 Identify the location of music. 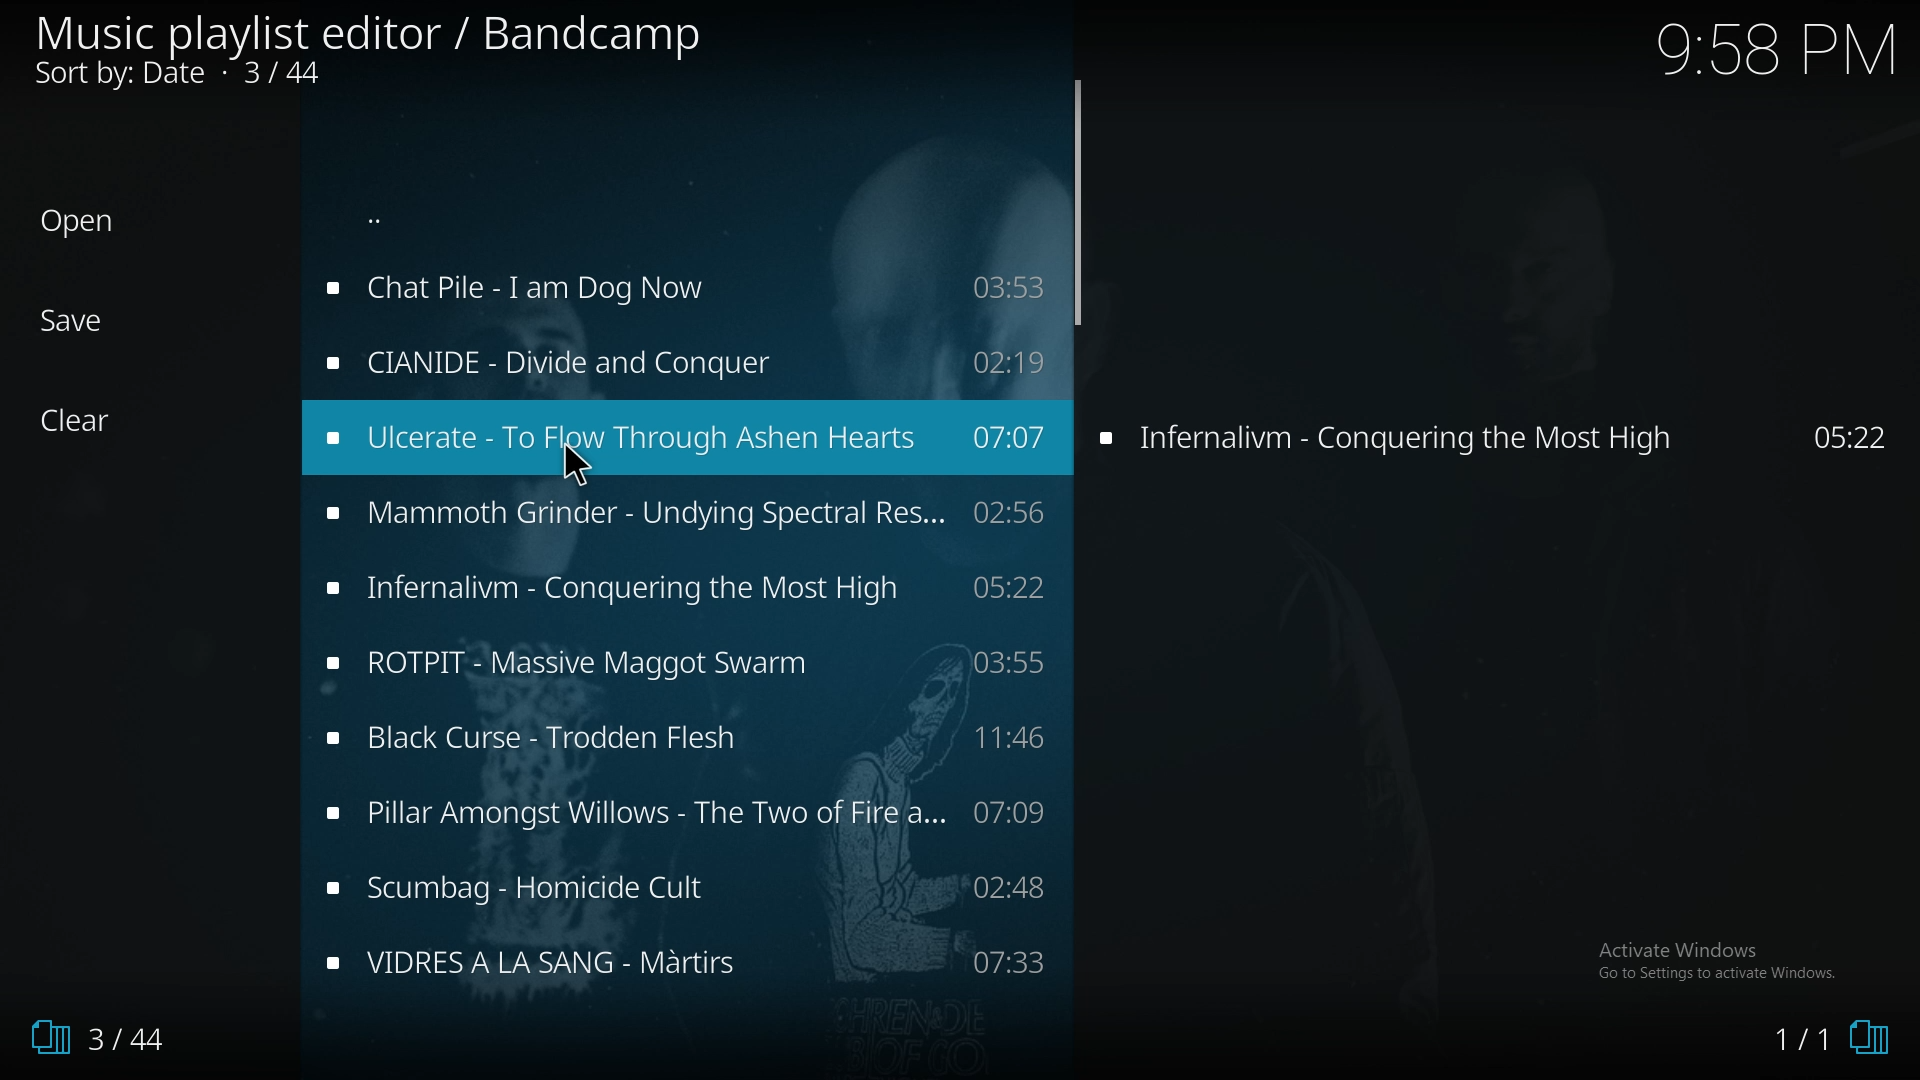
(680, 289).